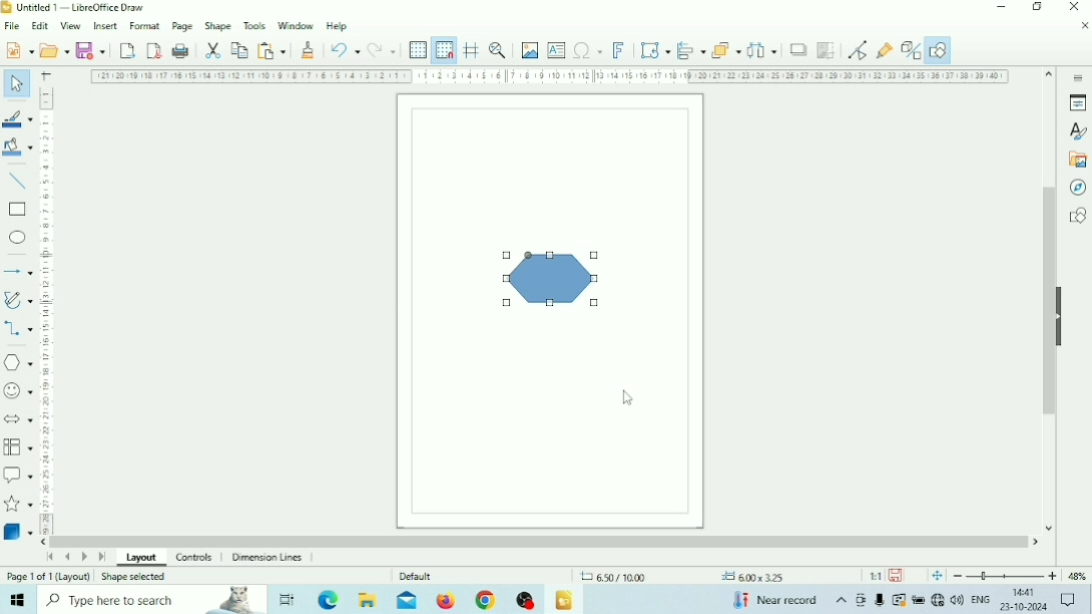  I want to click on New, so click(18, 49).